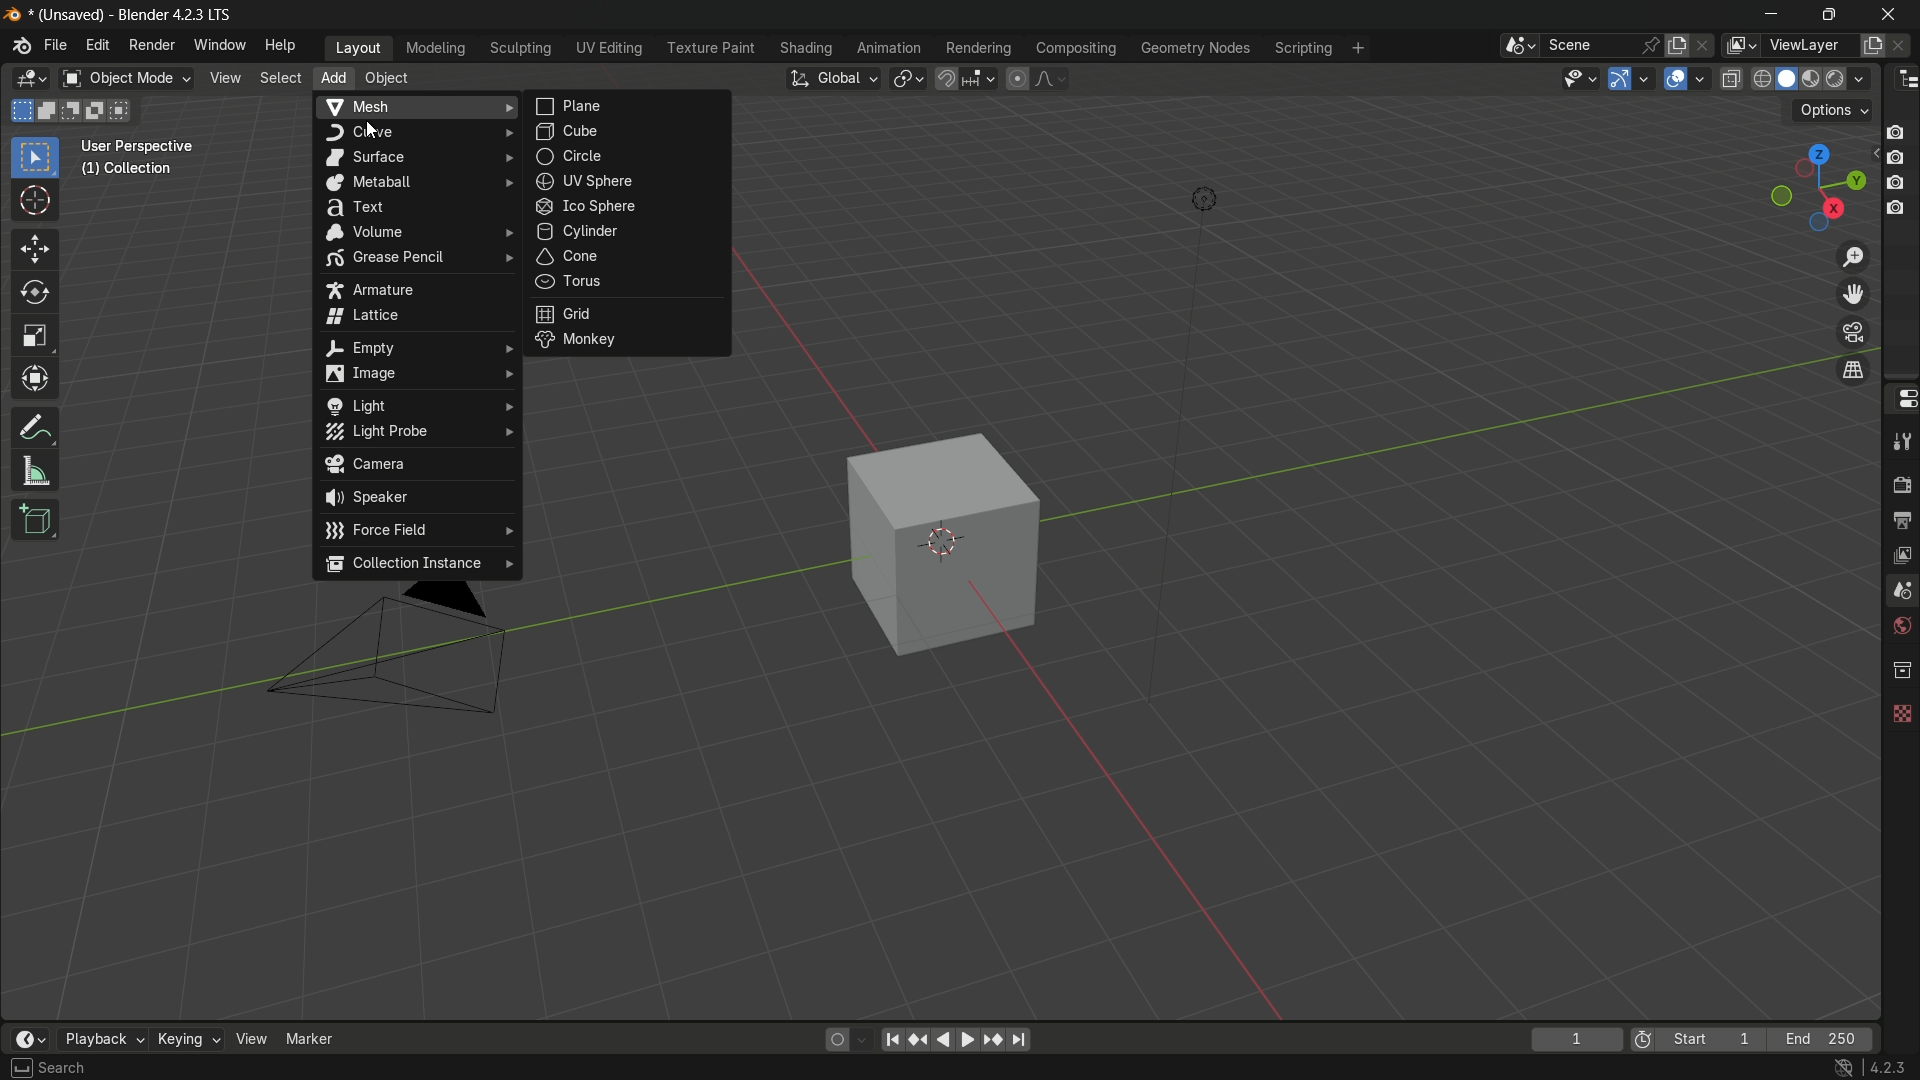 The image size is (1920, 1080). Describe the element at coordinates (1815, 80) in the screenshot. I see `material preview` at that location.